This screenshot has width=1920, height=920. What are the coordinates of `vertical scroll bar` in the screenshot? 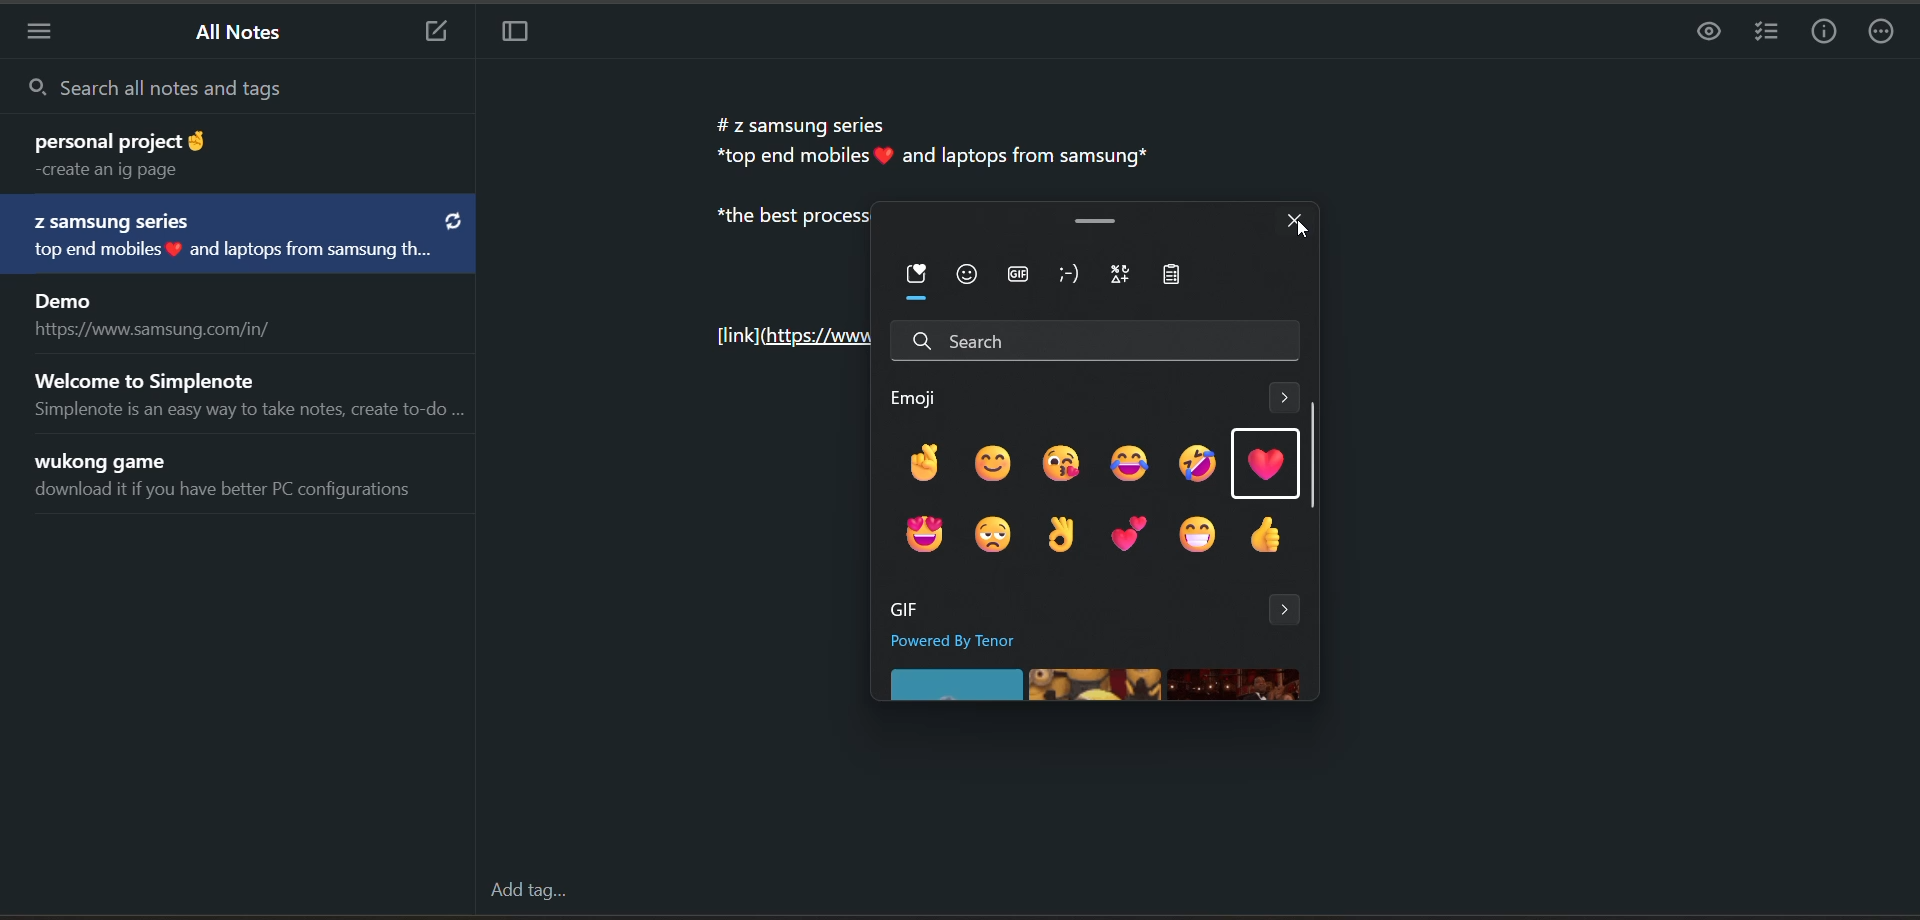 It's located at (1313, 456).